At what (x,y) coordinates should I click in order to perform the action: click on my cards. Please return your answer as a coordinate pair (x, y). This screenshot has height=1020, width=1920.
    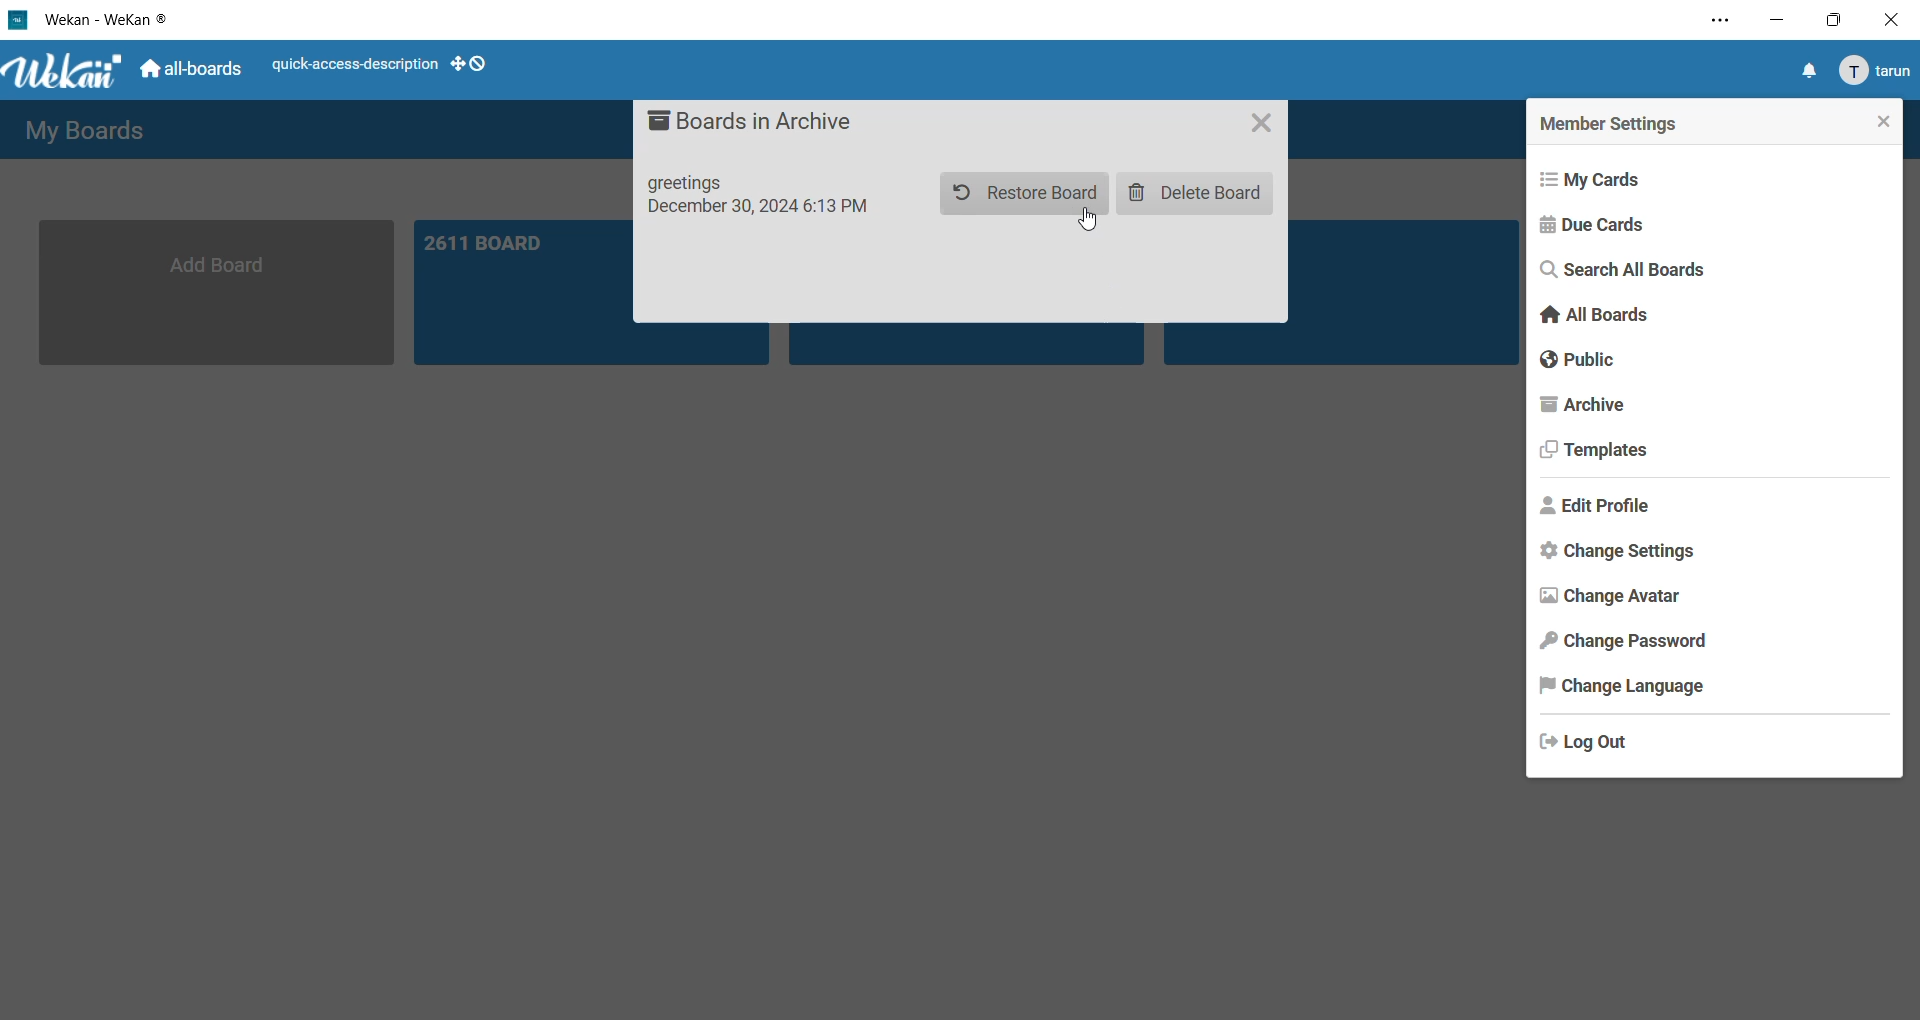
    Looking at the image, I should click on (1602, 176).